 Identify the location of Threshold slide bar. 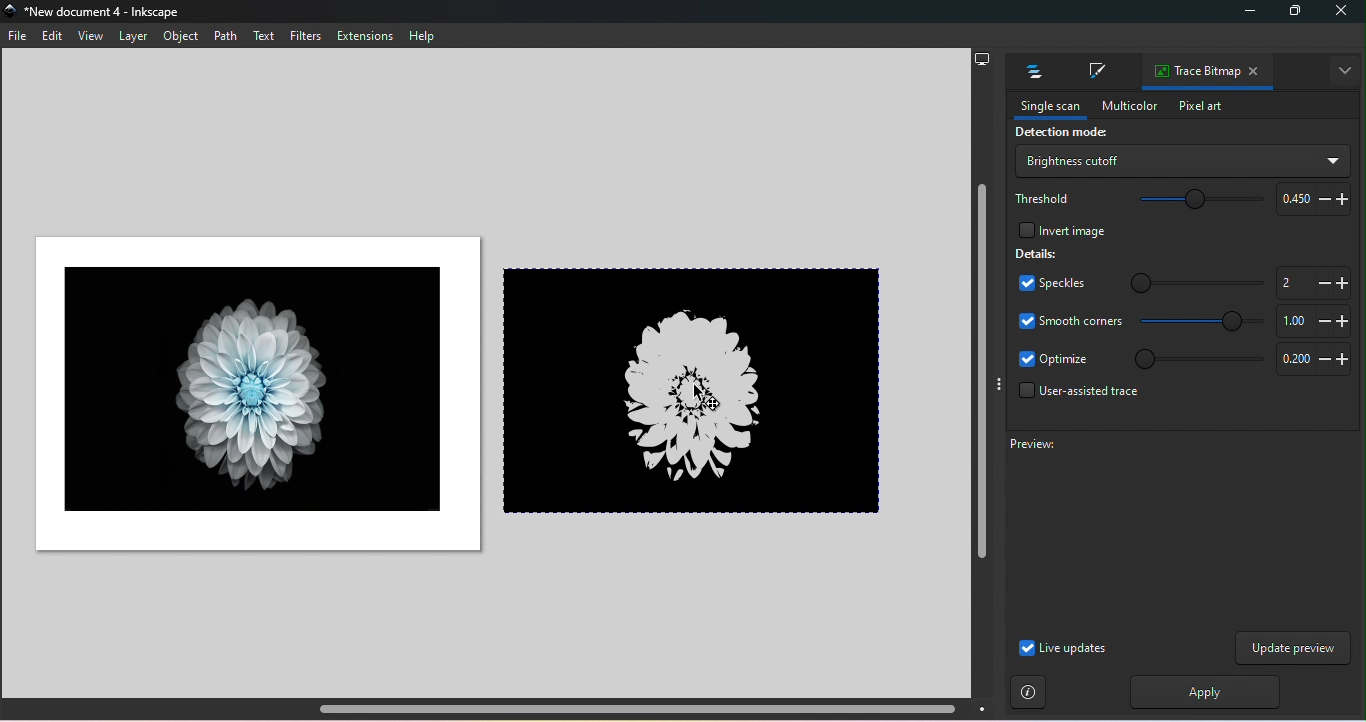
(1191, 201).